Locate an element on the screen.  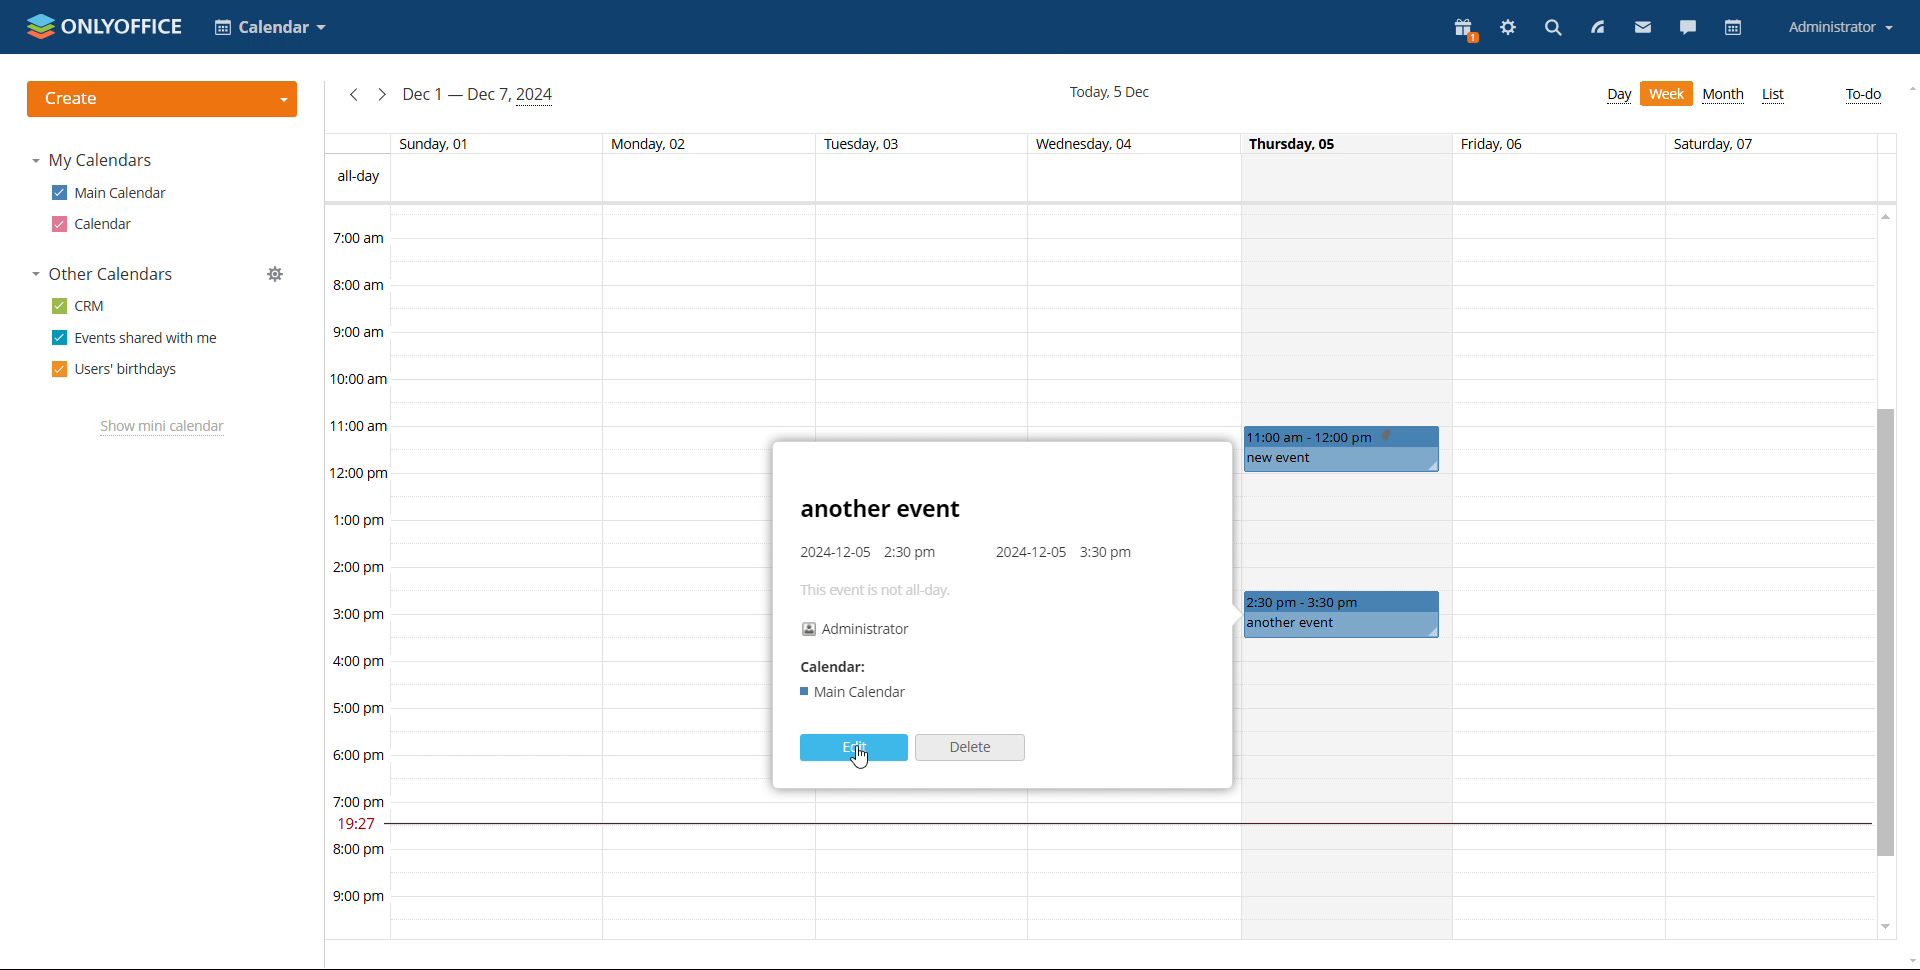
friday, 06 is located at coordinates (1493, 144).